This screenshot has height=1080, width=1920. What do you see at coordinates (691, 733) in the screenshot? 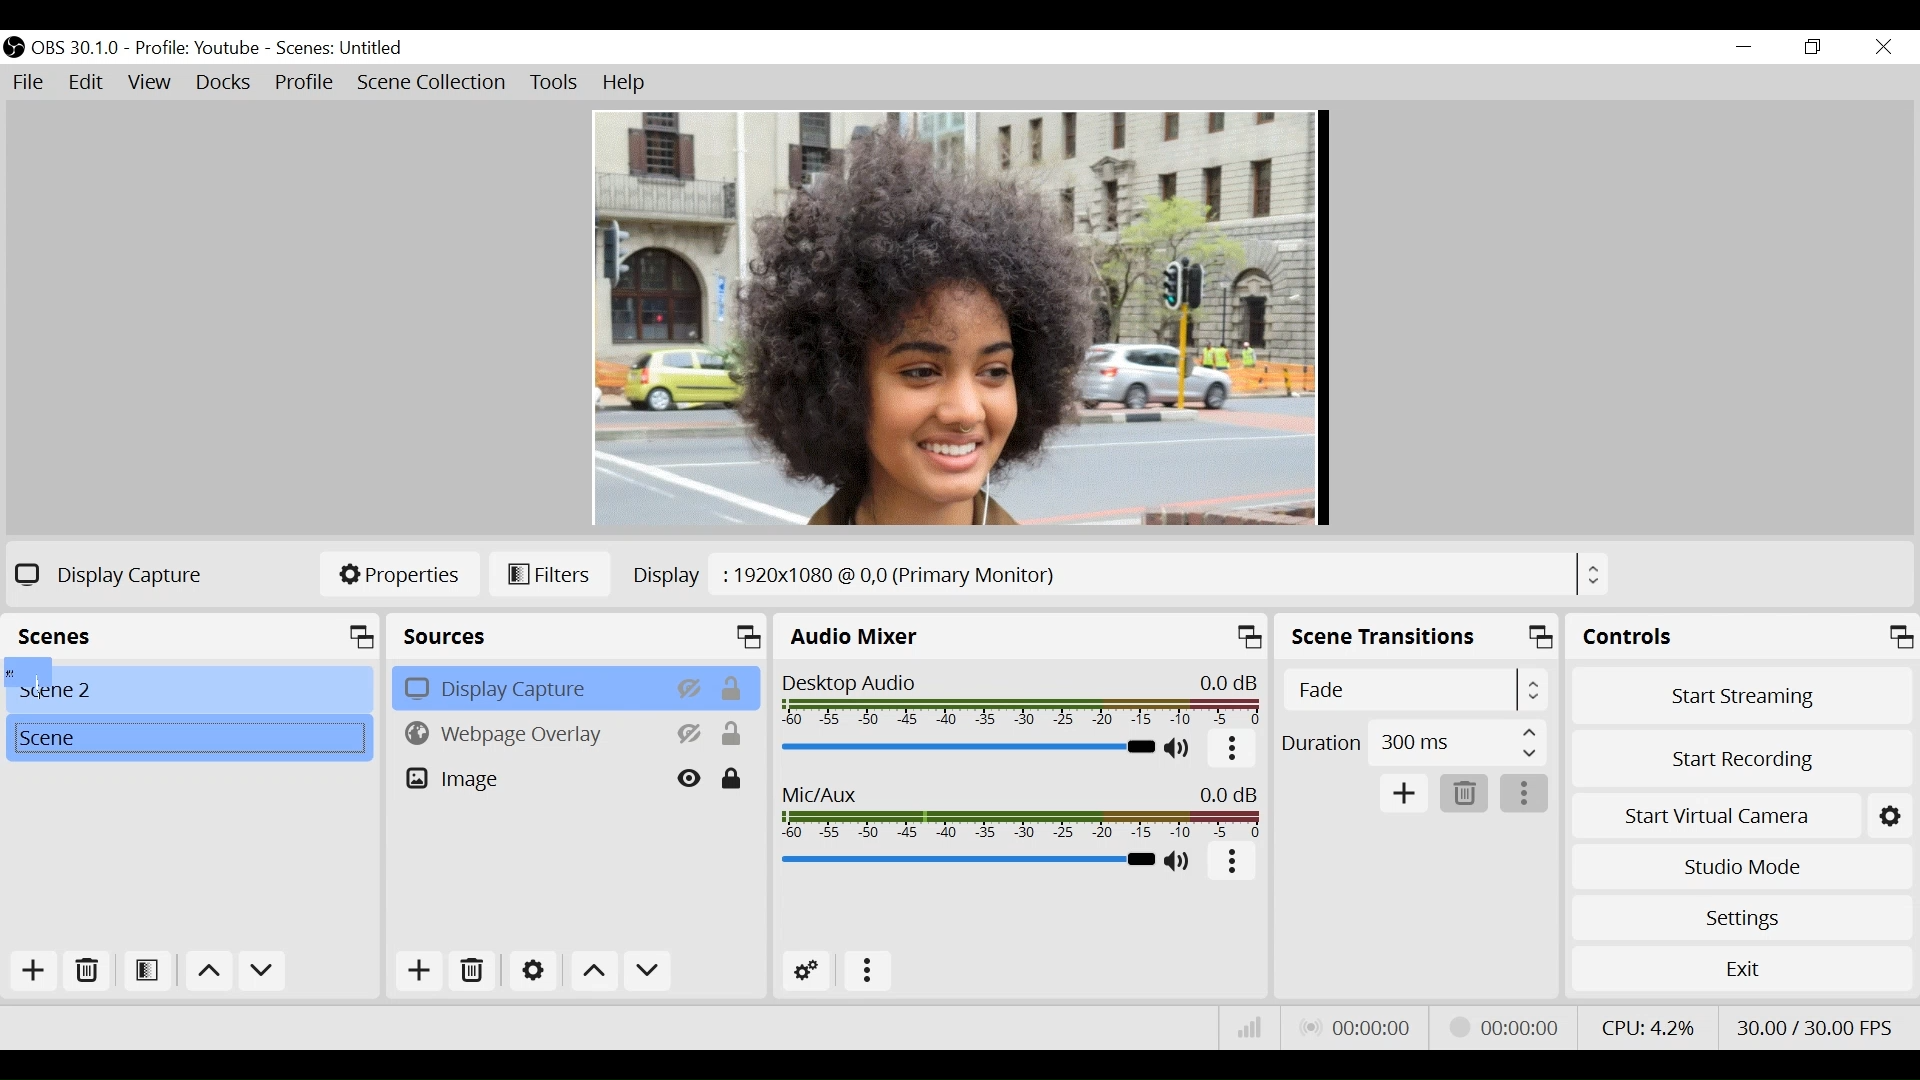
I see `HIde/Display` at bounding box center [691, 733].